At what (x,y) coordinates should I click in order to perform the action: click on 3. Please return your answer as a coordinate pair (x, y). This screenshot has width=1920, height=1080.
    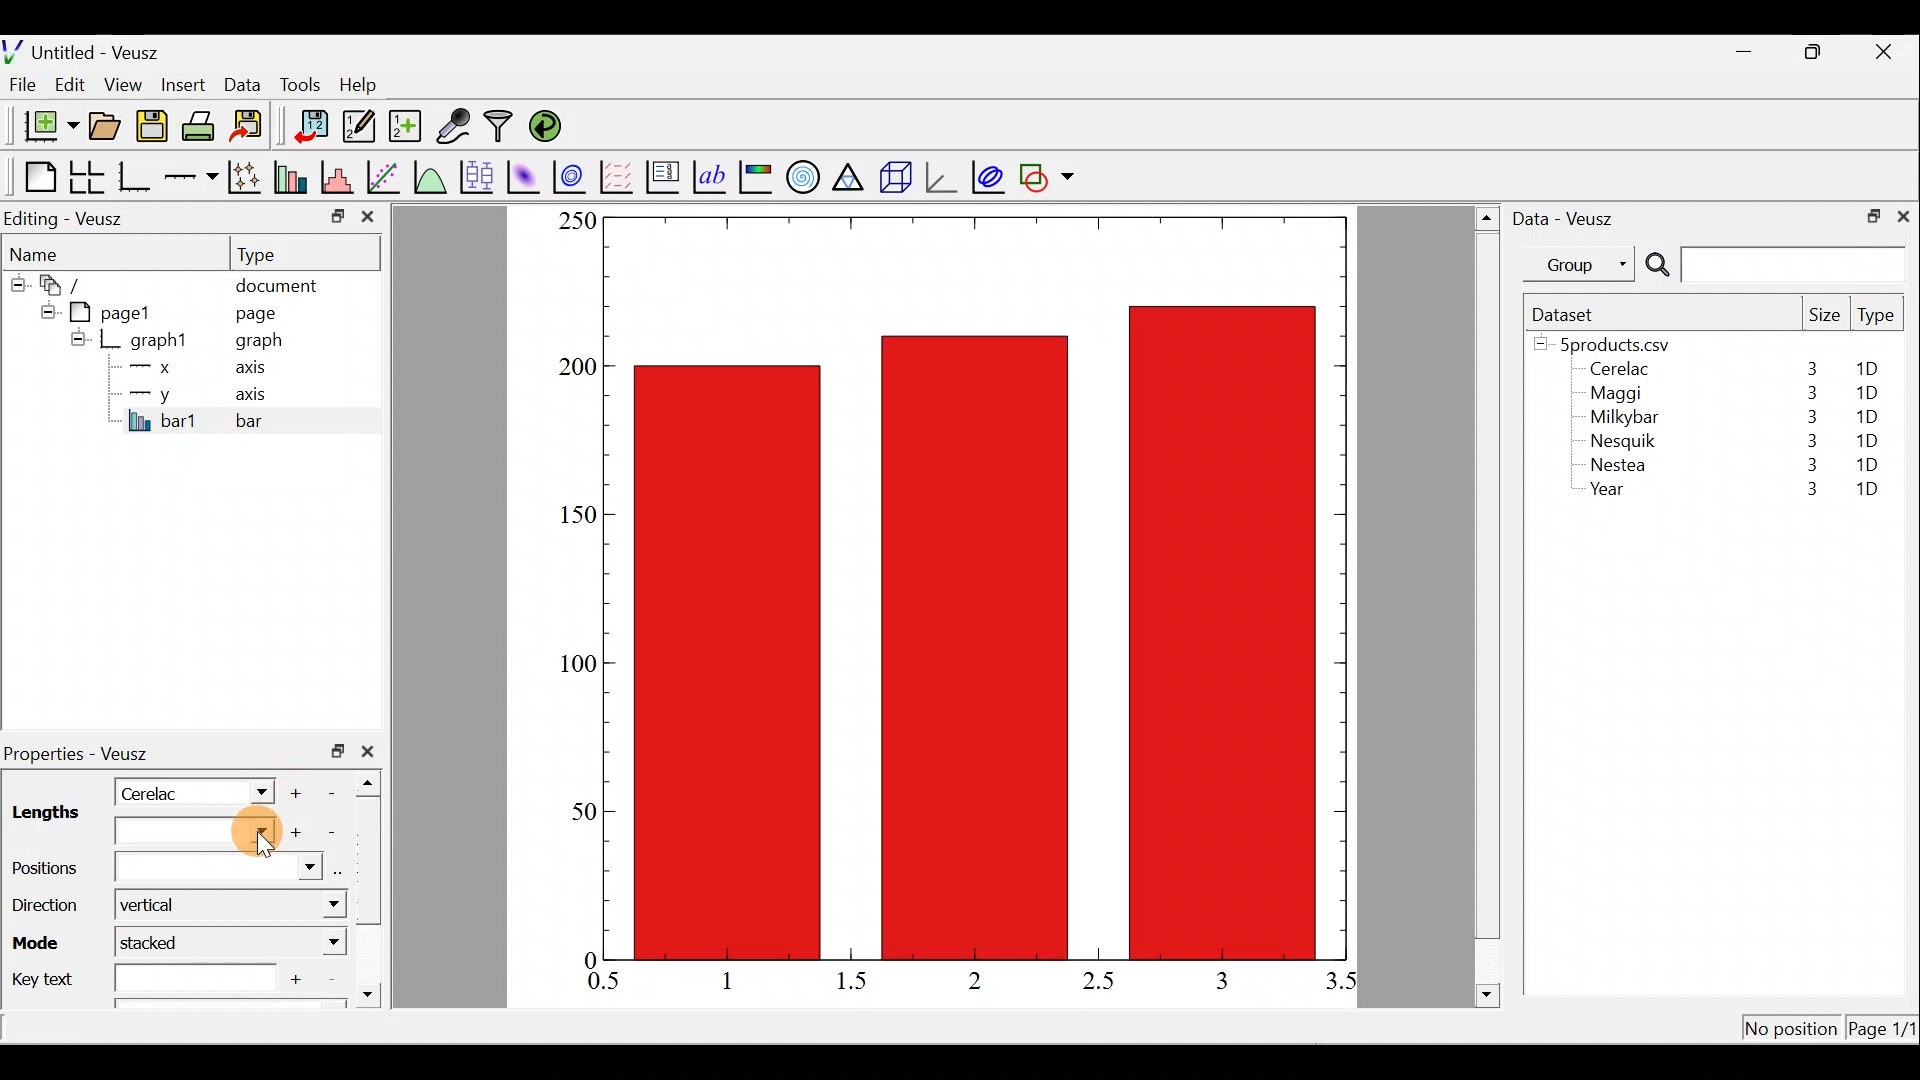
    Looking at the image, I should click on (1801, 491).